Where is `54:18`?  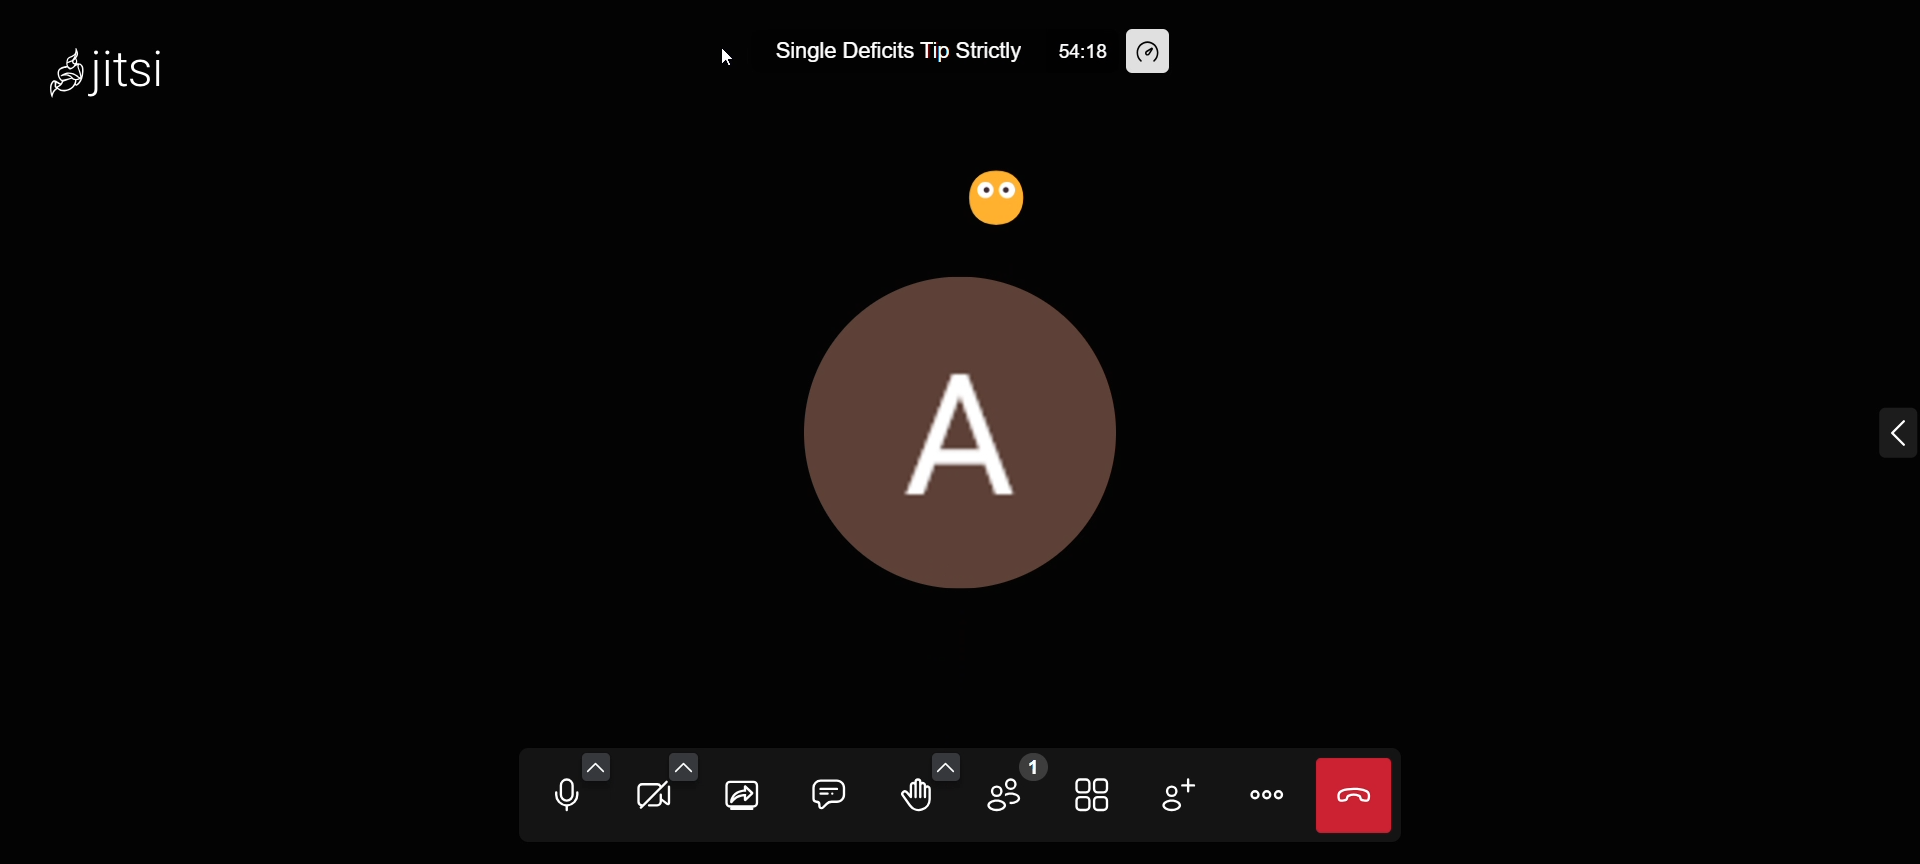 54:18 is located at coordinates (1067, 51).